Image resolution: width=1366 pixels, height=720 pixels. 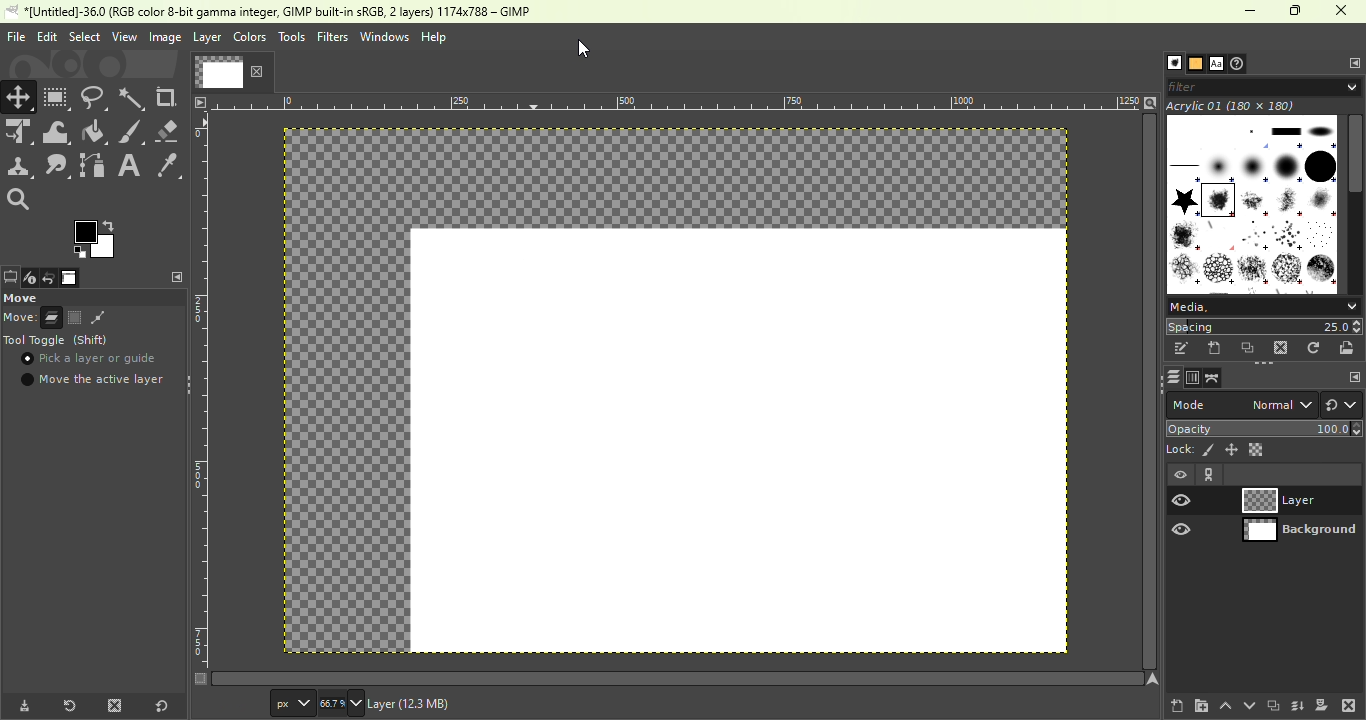 What do you see at coordinates (24, 200) in the screenshot?
I see `Zoom tool` at bounding box center [24, 200].